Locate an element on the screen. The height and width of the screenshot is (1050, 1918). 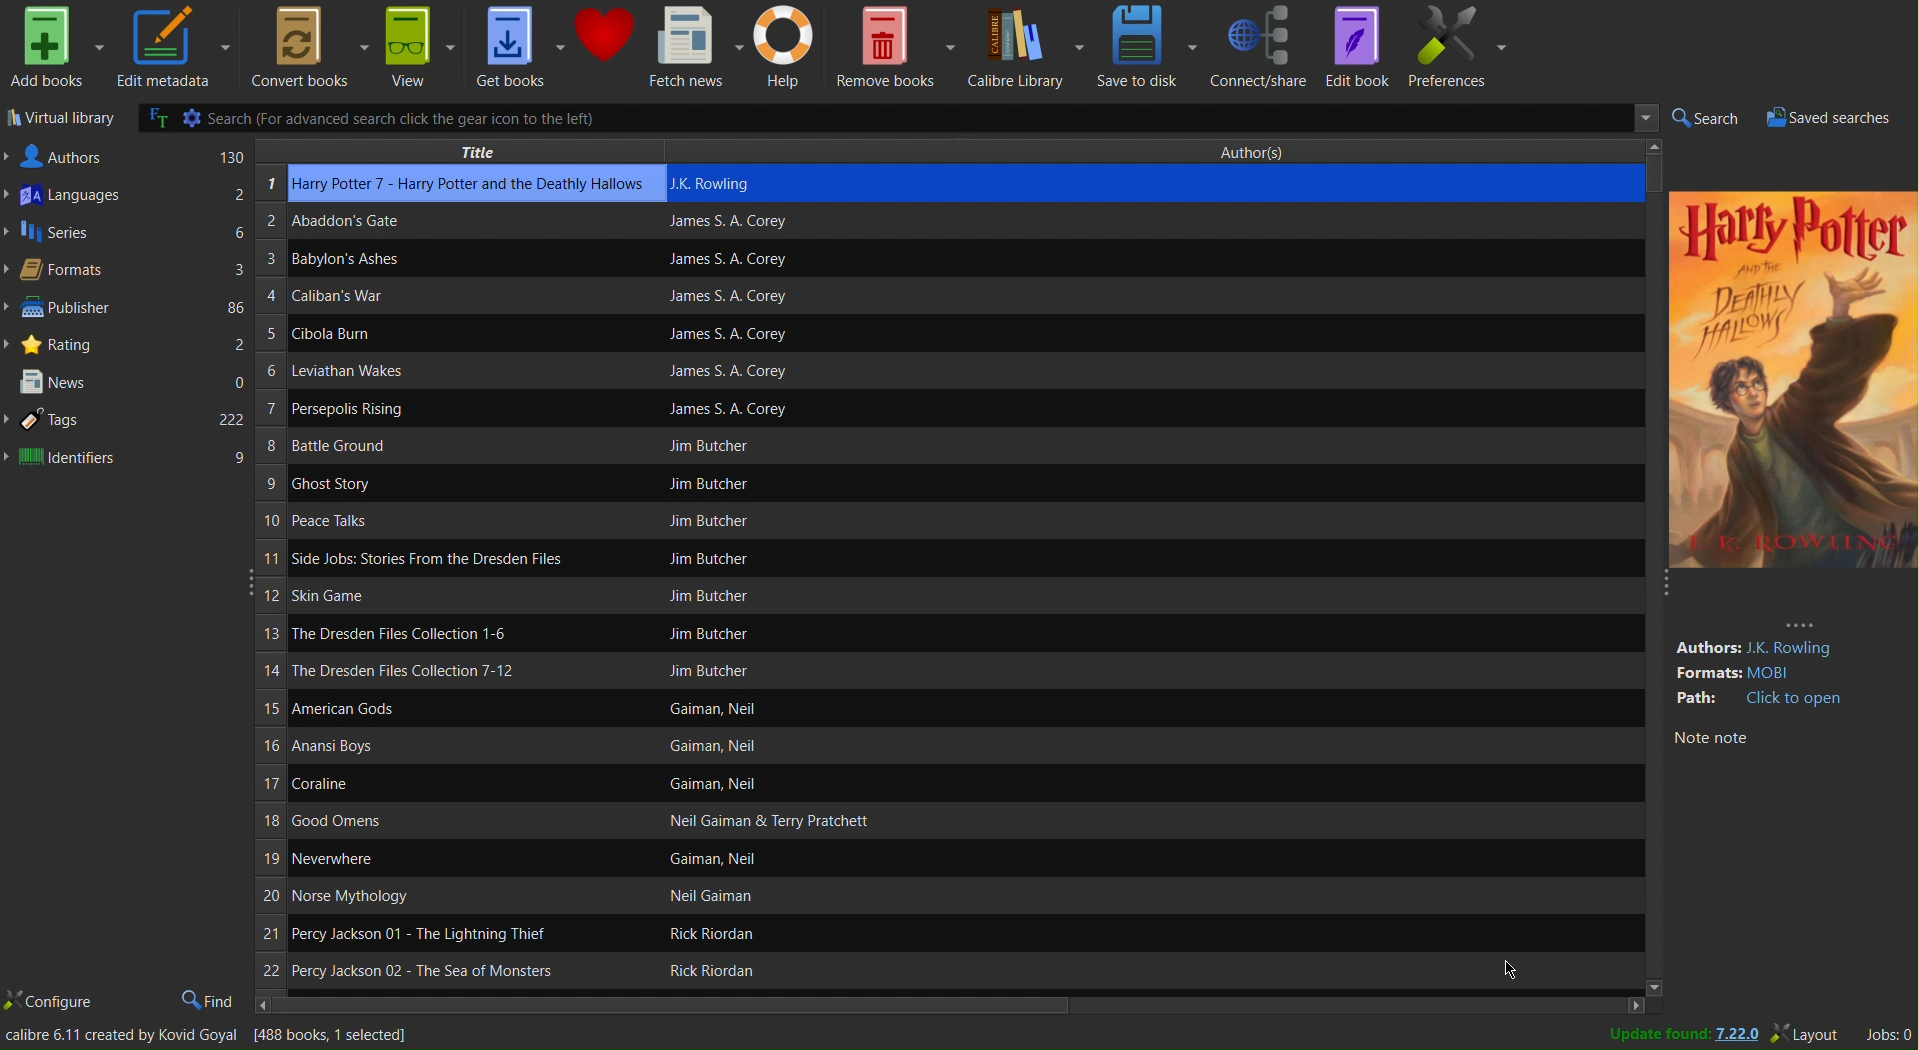
row numbers is located at coordinates (269, 581).